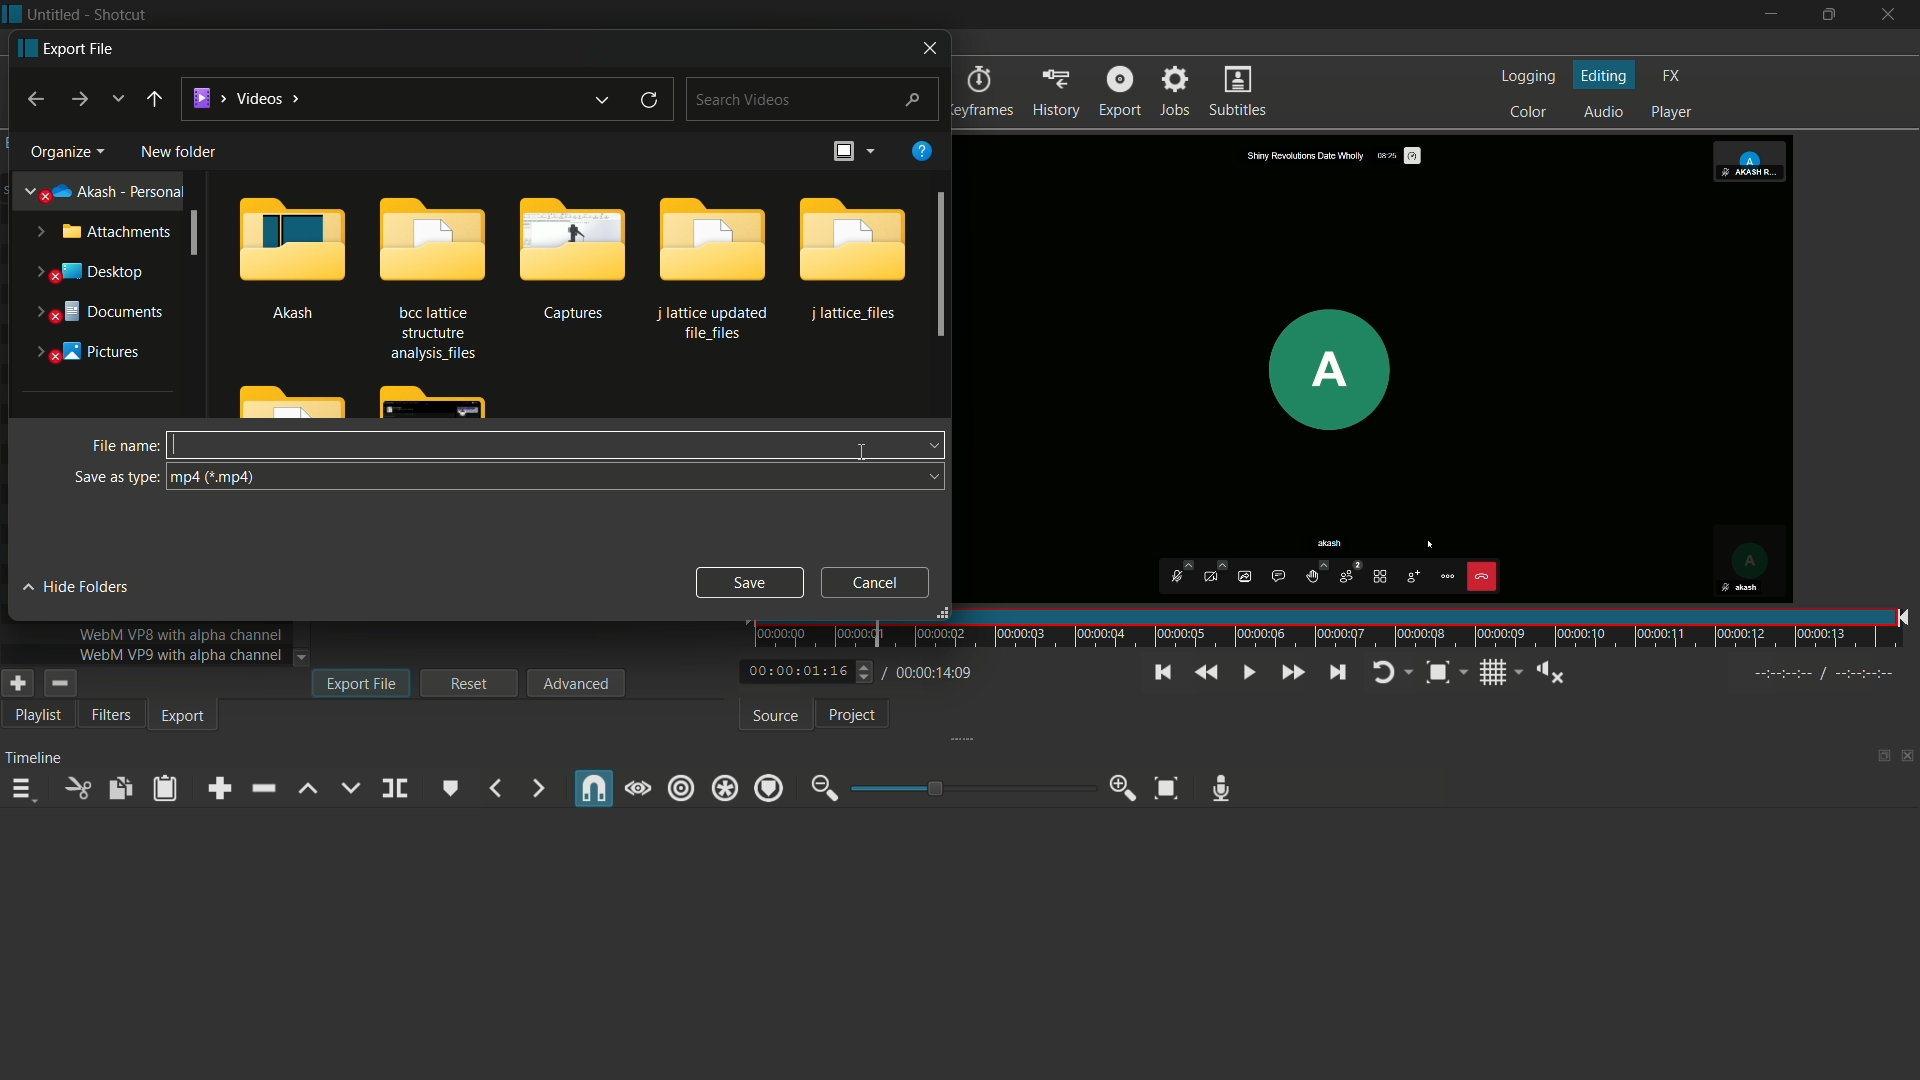 The image size is (1920, 1080). Describe the element at coordinates (1550, 672) in the screenshot. I see `show volume control` at that location.